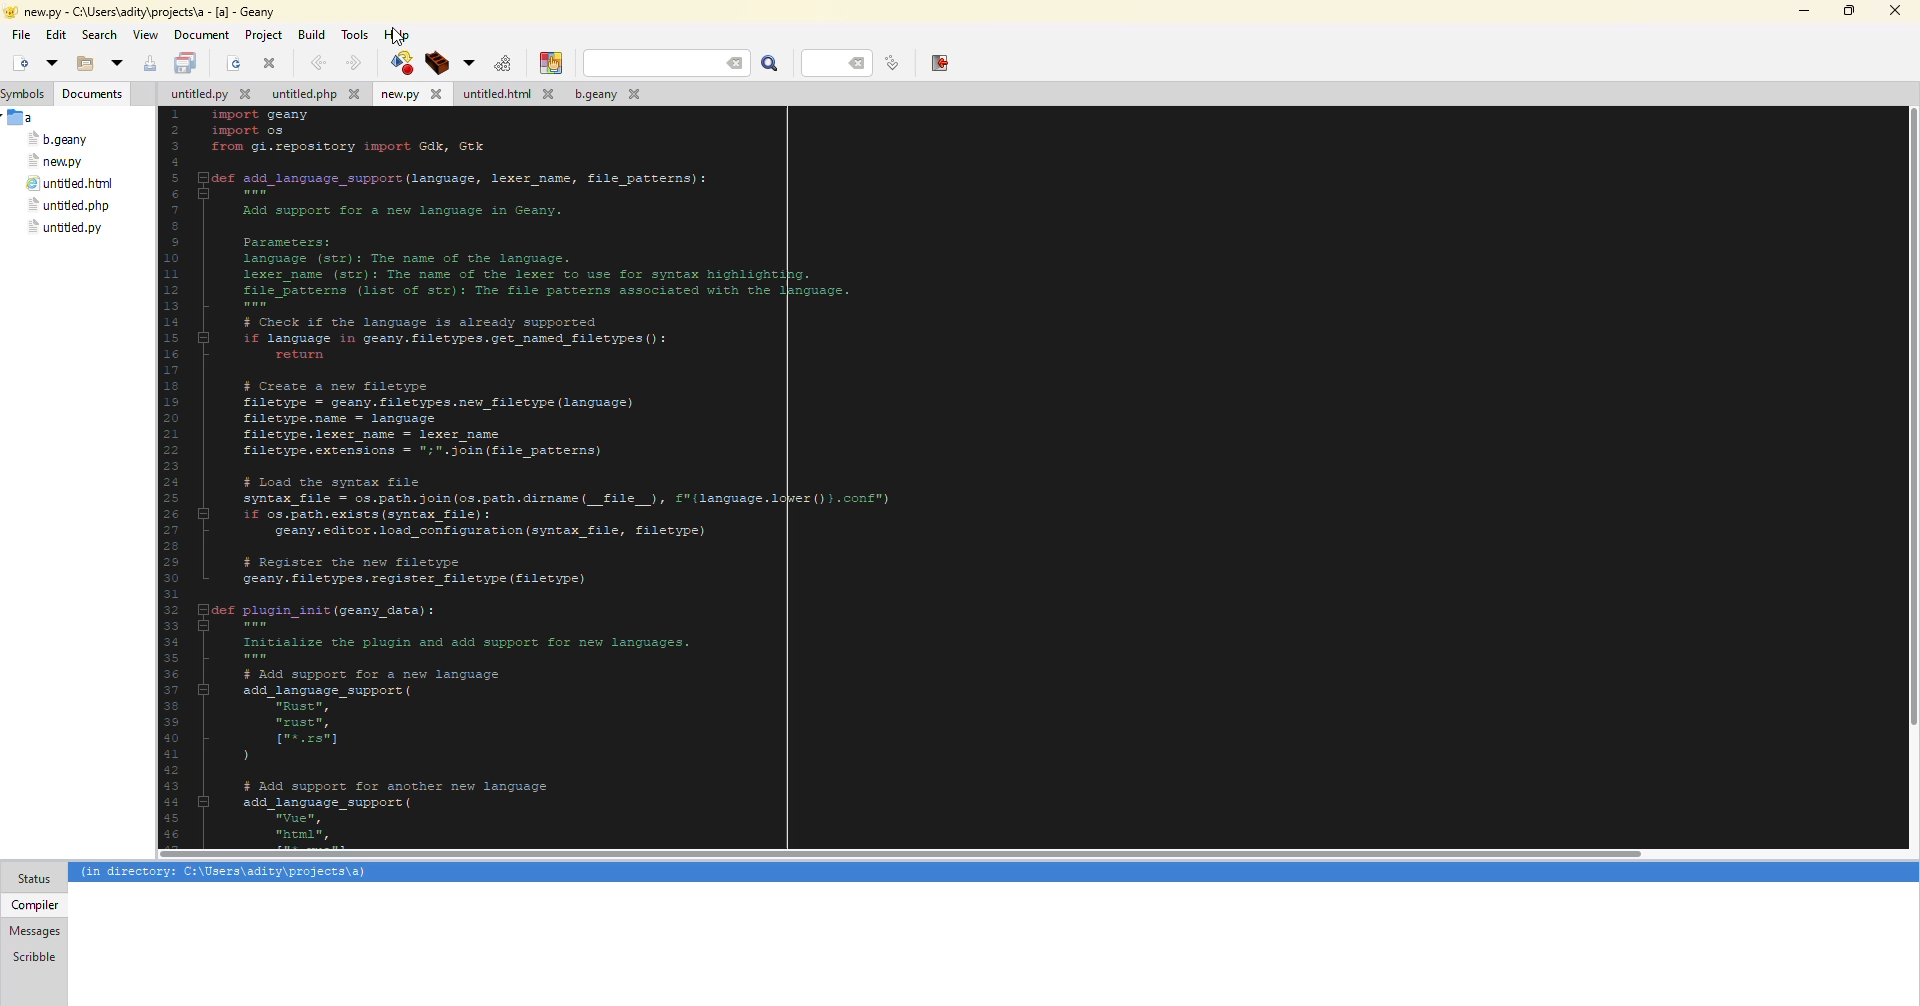 This screenshot has height=1006, width=1920. Describe the element at coordinates (434, 63) in the screenshot. I see `build` at that location.